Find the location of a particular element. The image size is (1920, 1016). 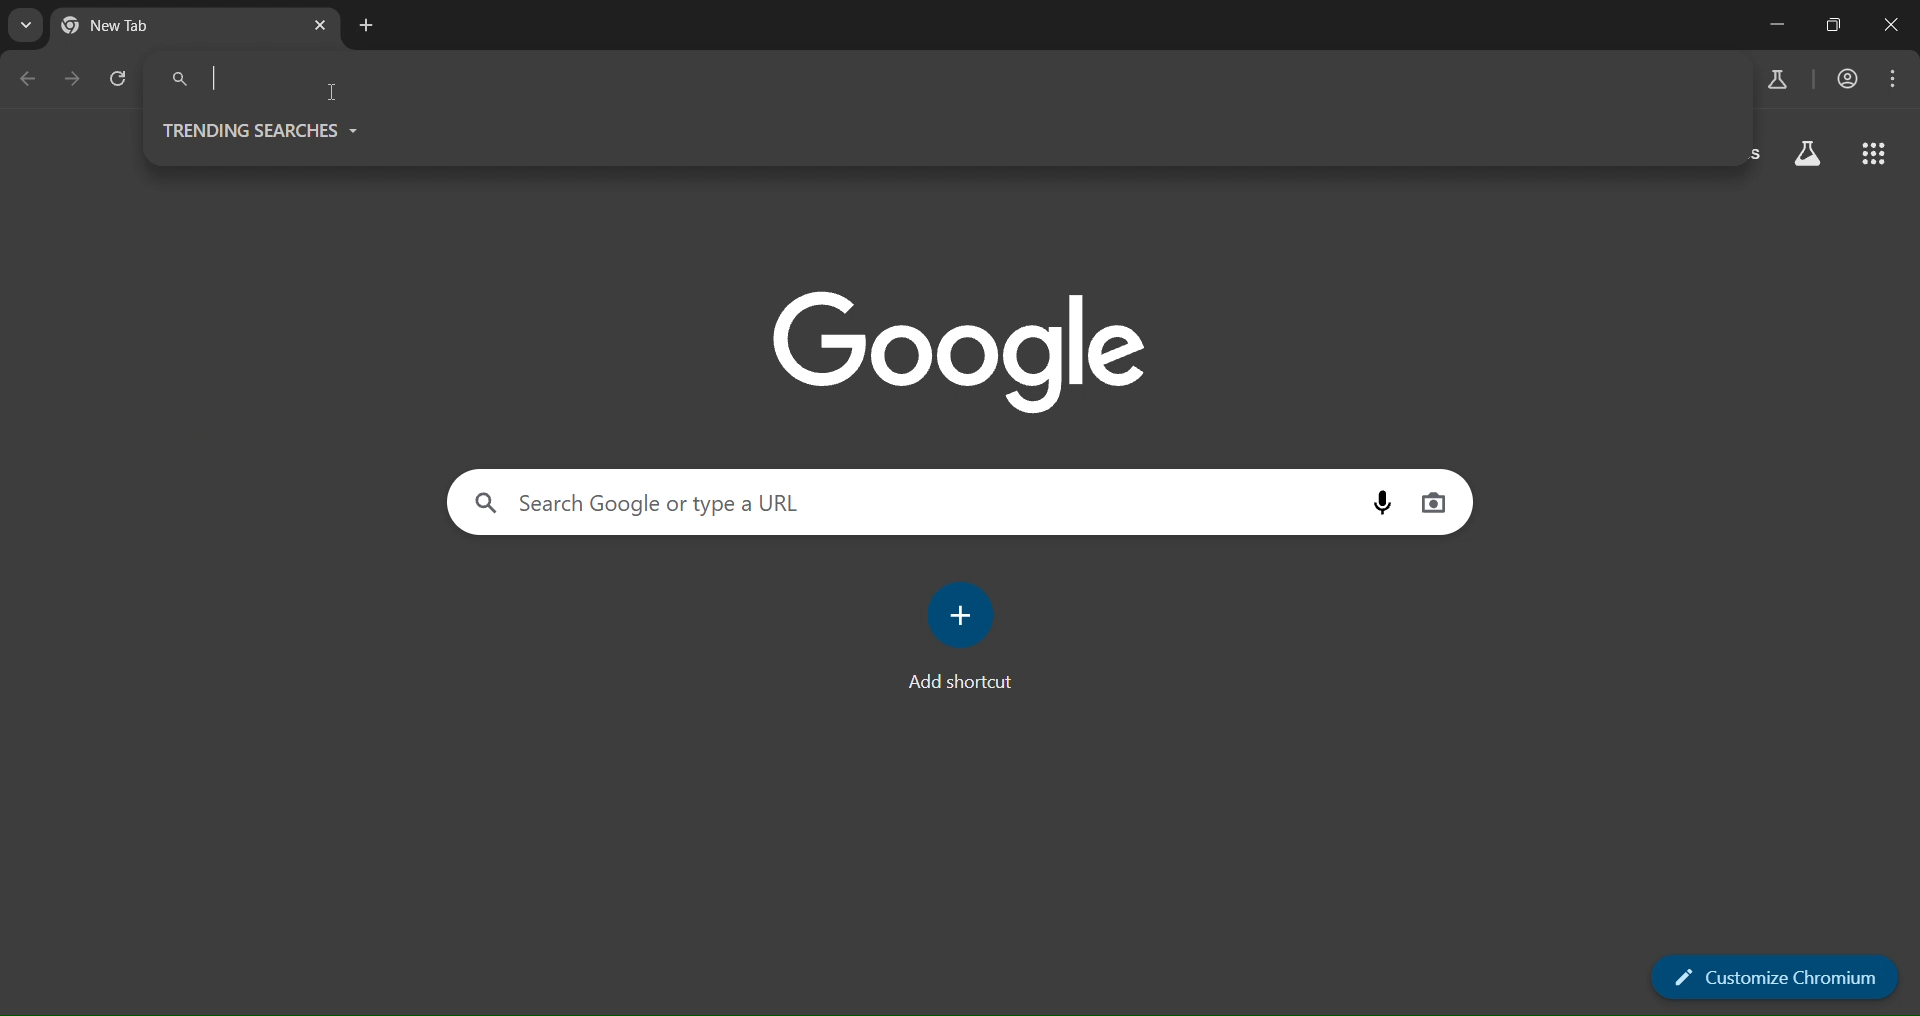

reload is located at coordinates (116, 78).